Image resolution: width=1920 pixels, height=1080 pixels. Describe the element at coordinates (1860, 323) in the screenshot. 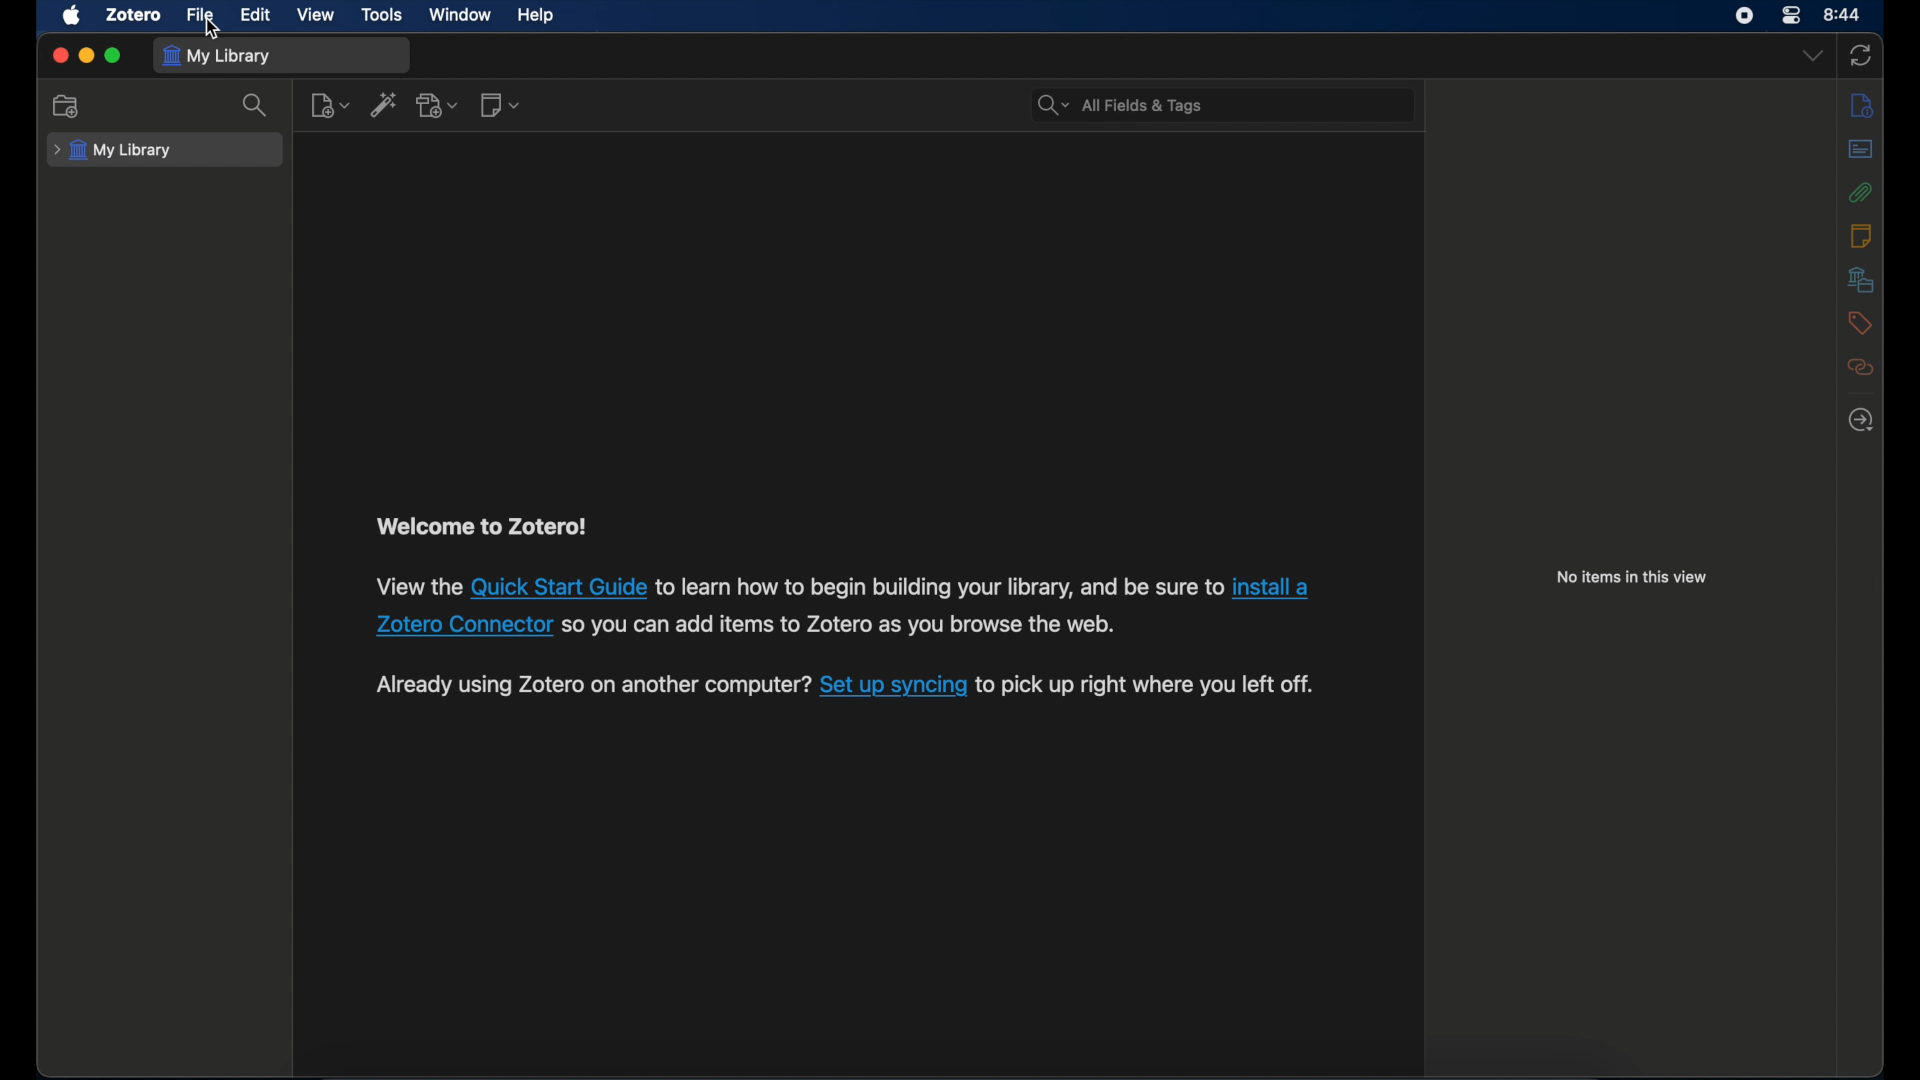

I see `tags` at that location.